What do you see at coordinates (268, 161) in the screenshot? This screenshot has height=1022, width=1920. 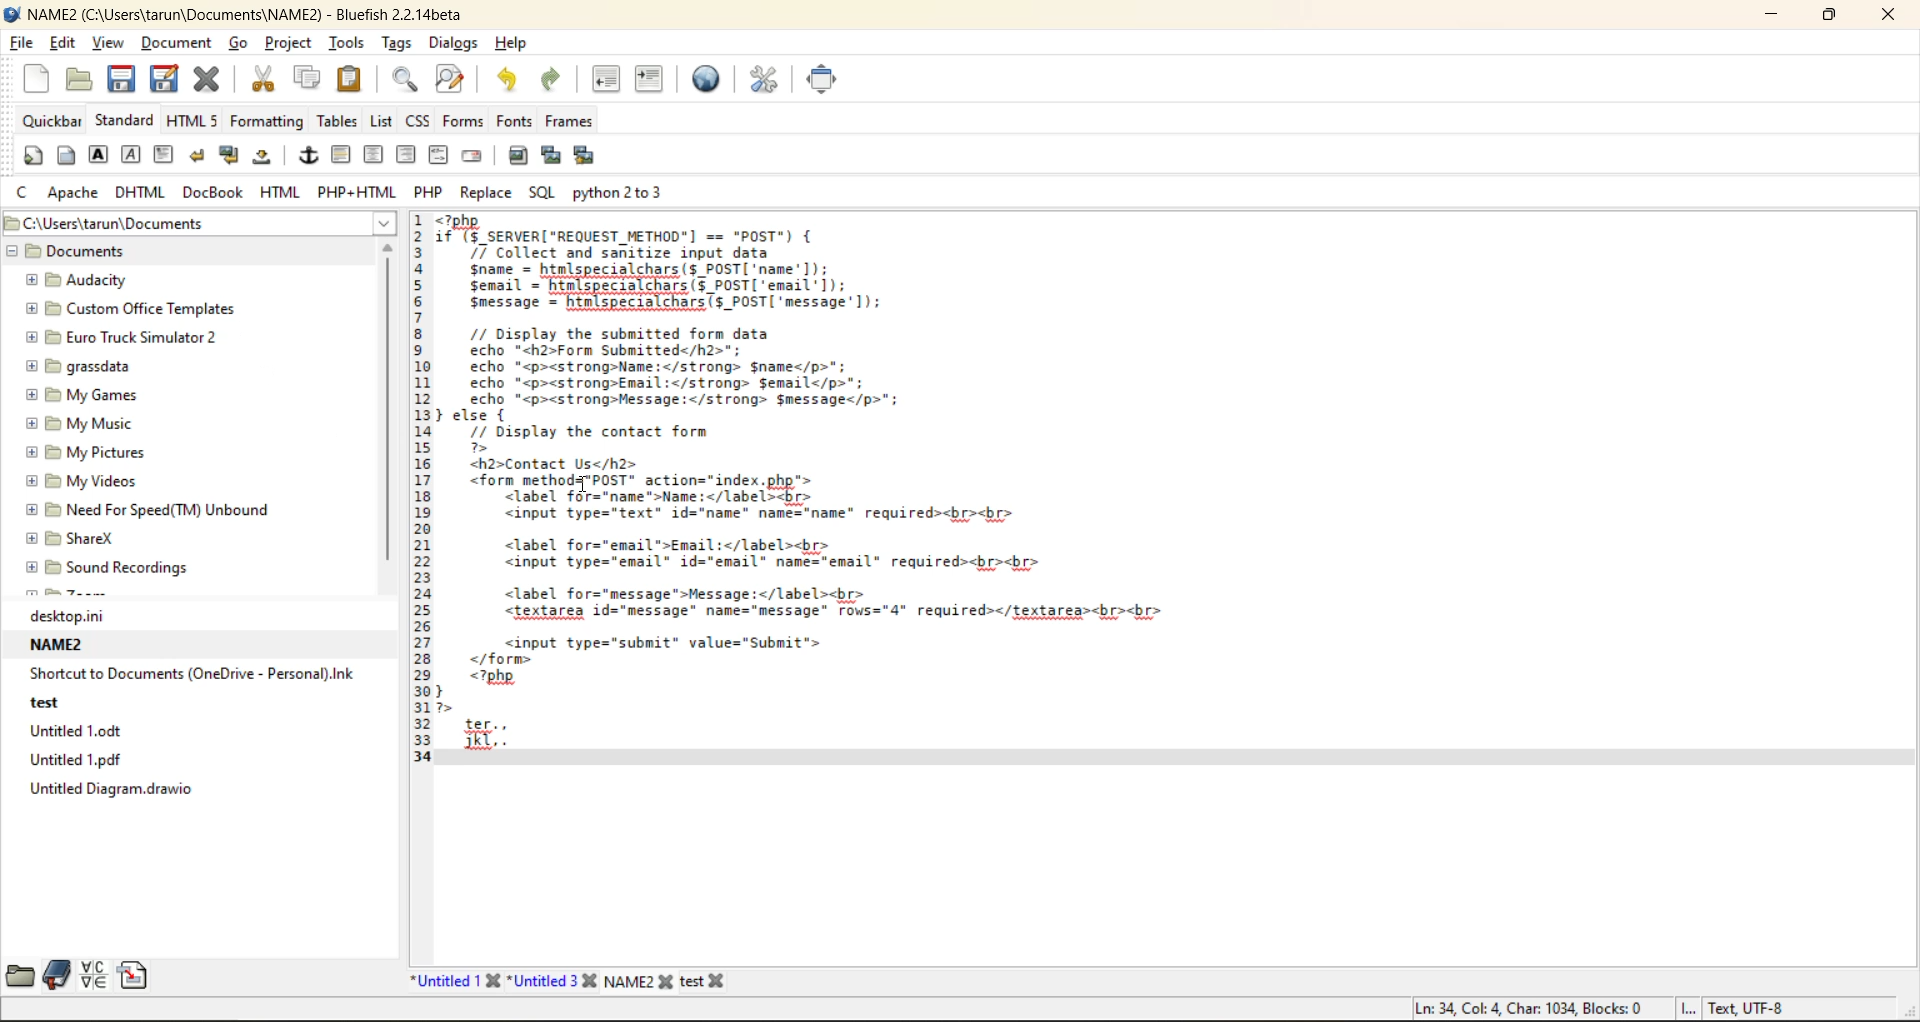 I see `non breaking space` at bounding box center [268, 161].